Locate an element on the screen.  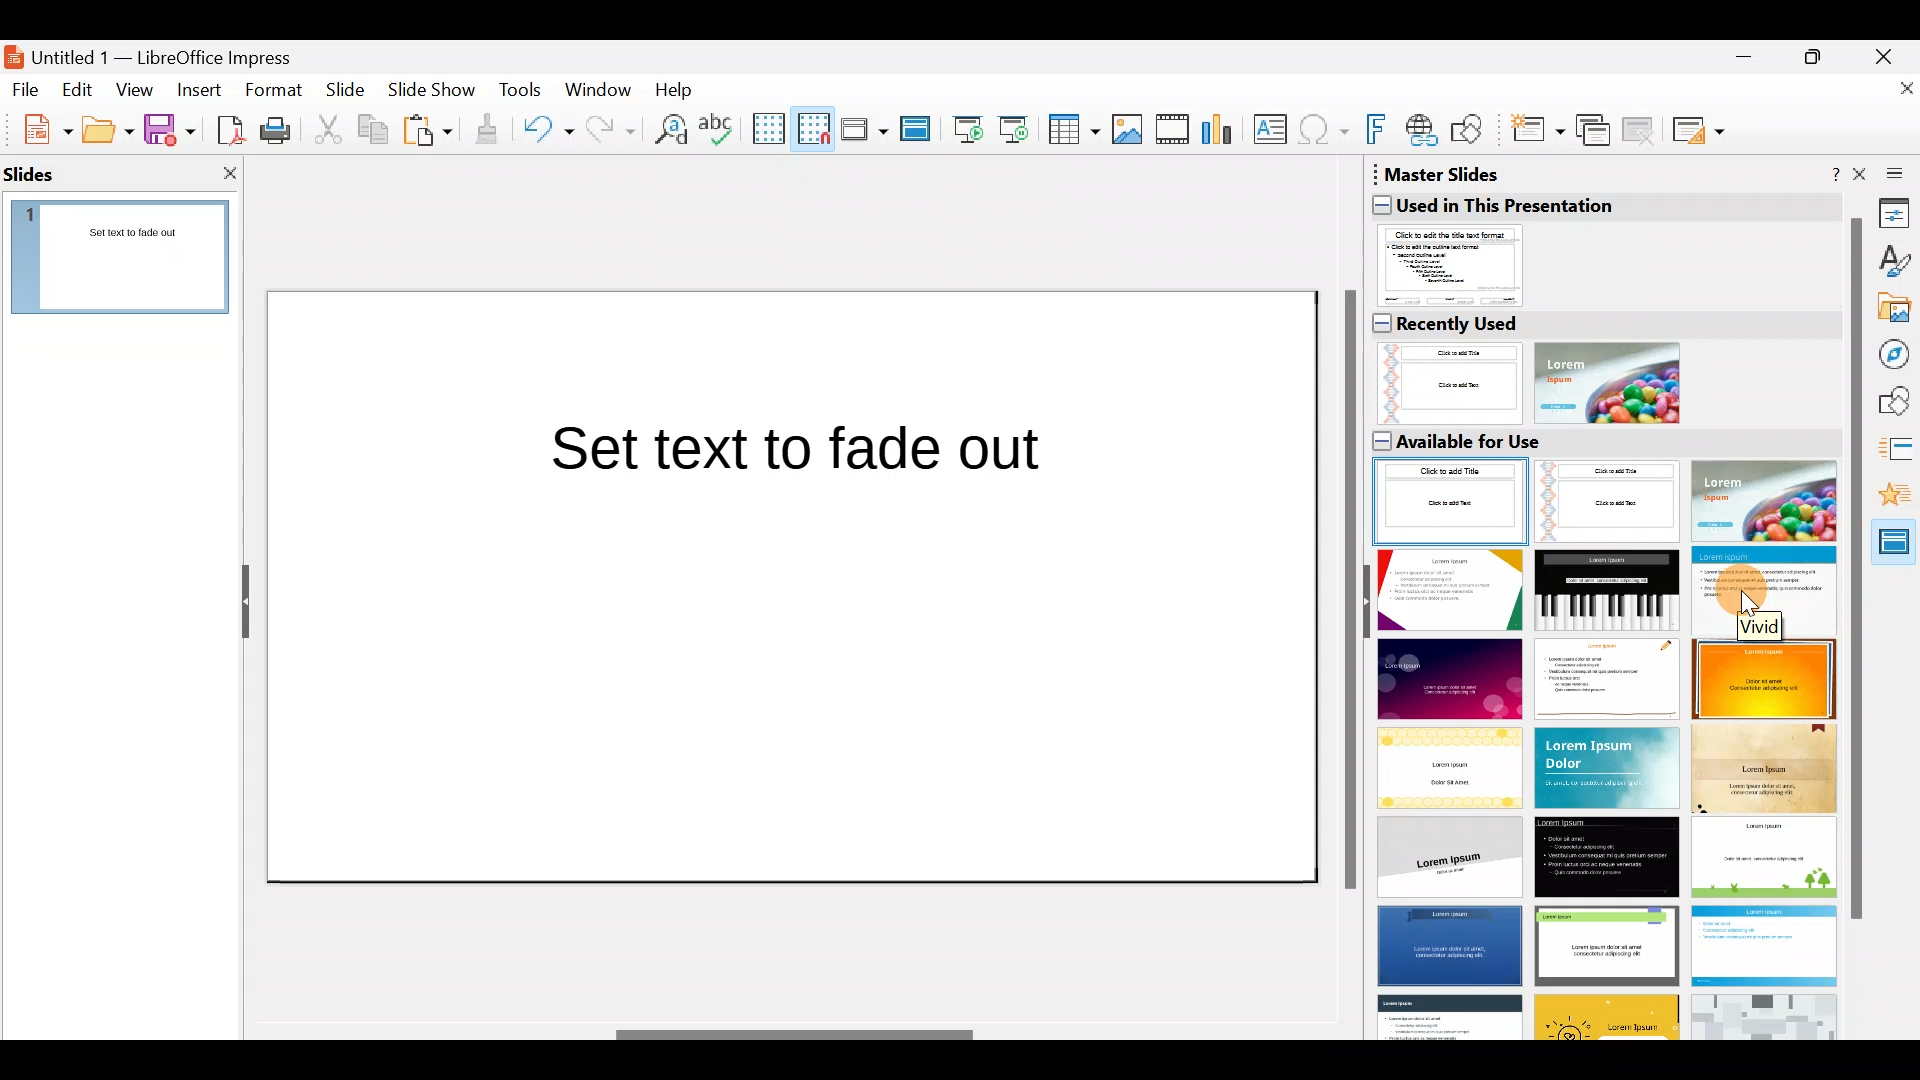
Insert image is located at coordinates (1131, 130).